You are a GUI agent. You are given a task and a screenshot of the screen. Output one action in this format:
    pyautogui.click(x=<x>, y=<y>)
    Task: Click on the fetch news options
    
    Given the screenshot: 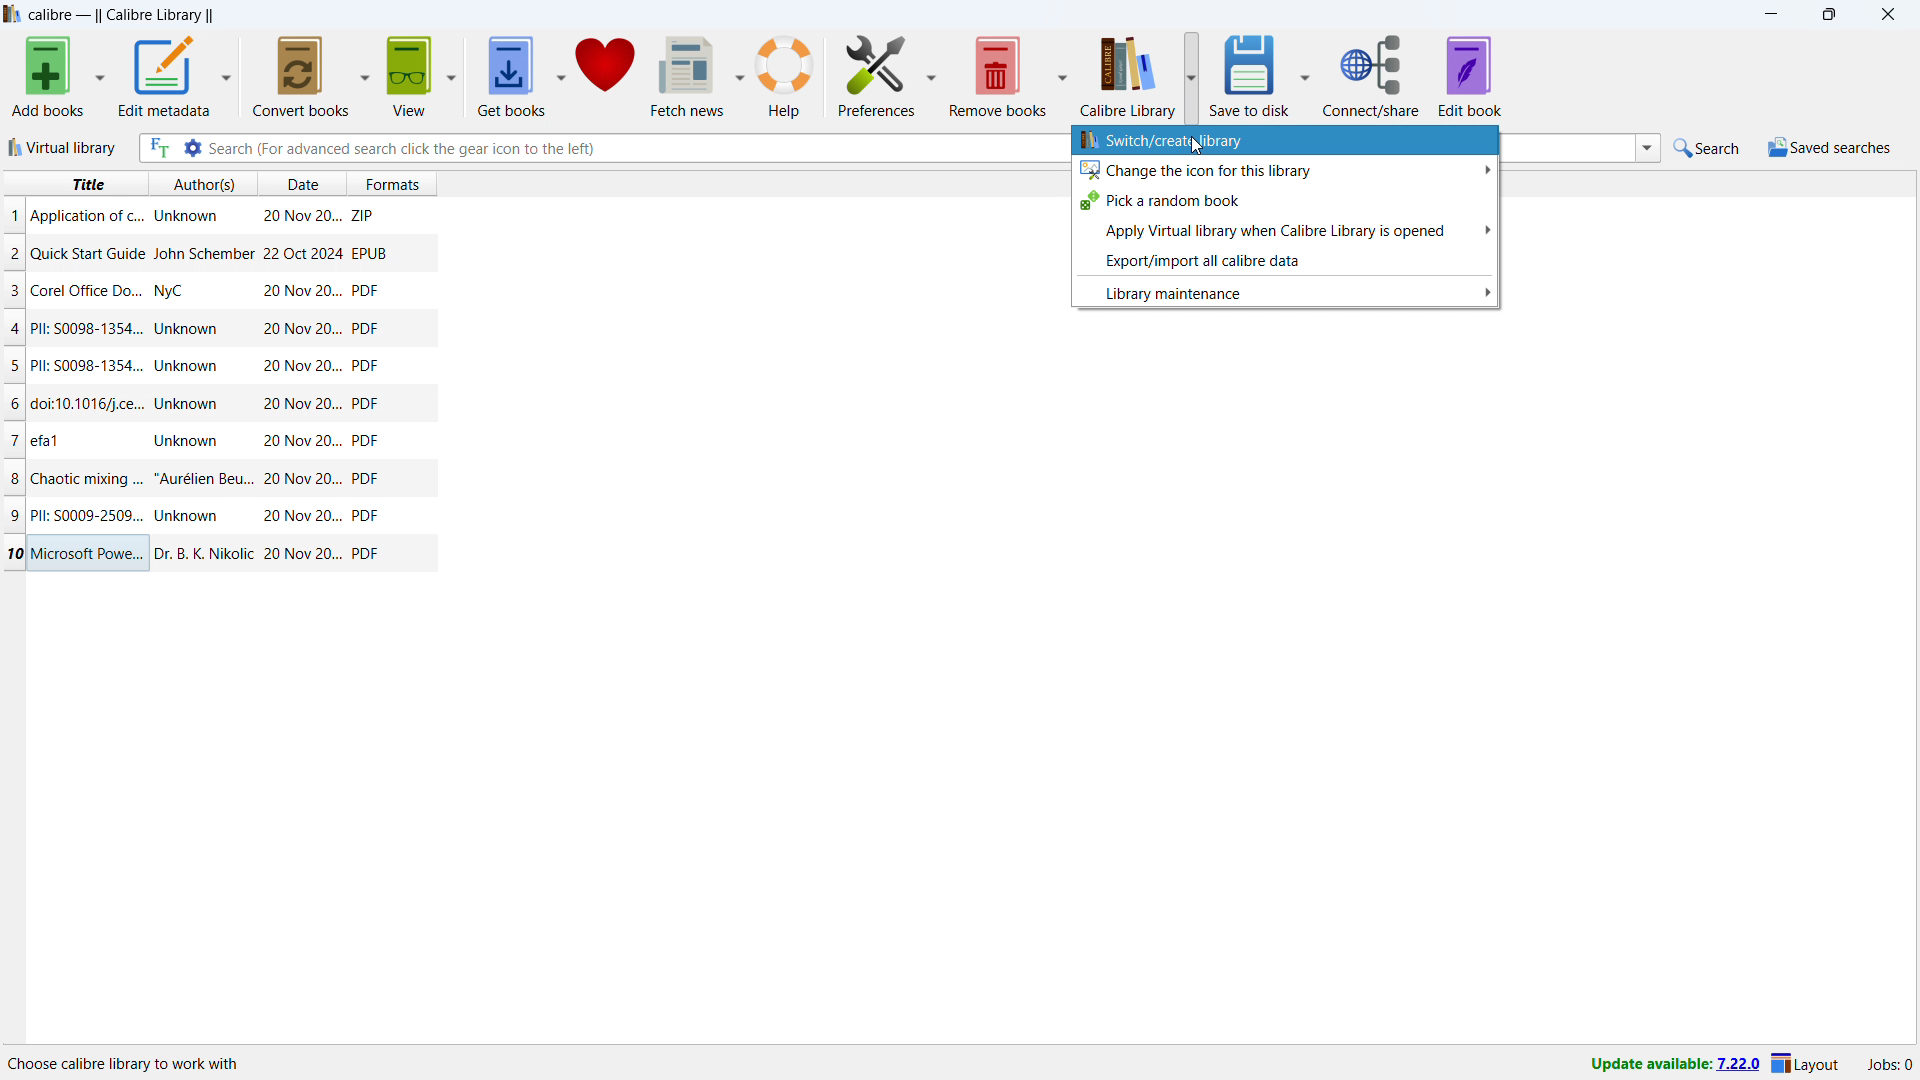 What is the action you would take?
    pyautogui.click(x=742, y=75)
    